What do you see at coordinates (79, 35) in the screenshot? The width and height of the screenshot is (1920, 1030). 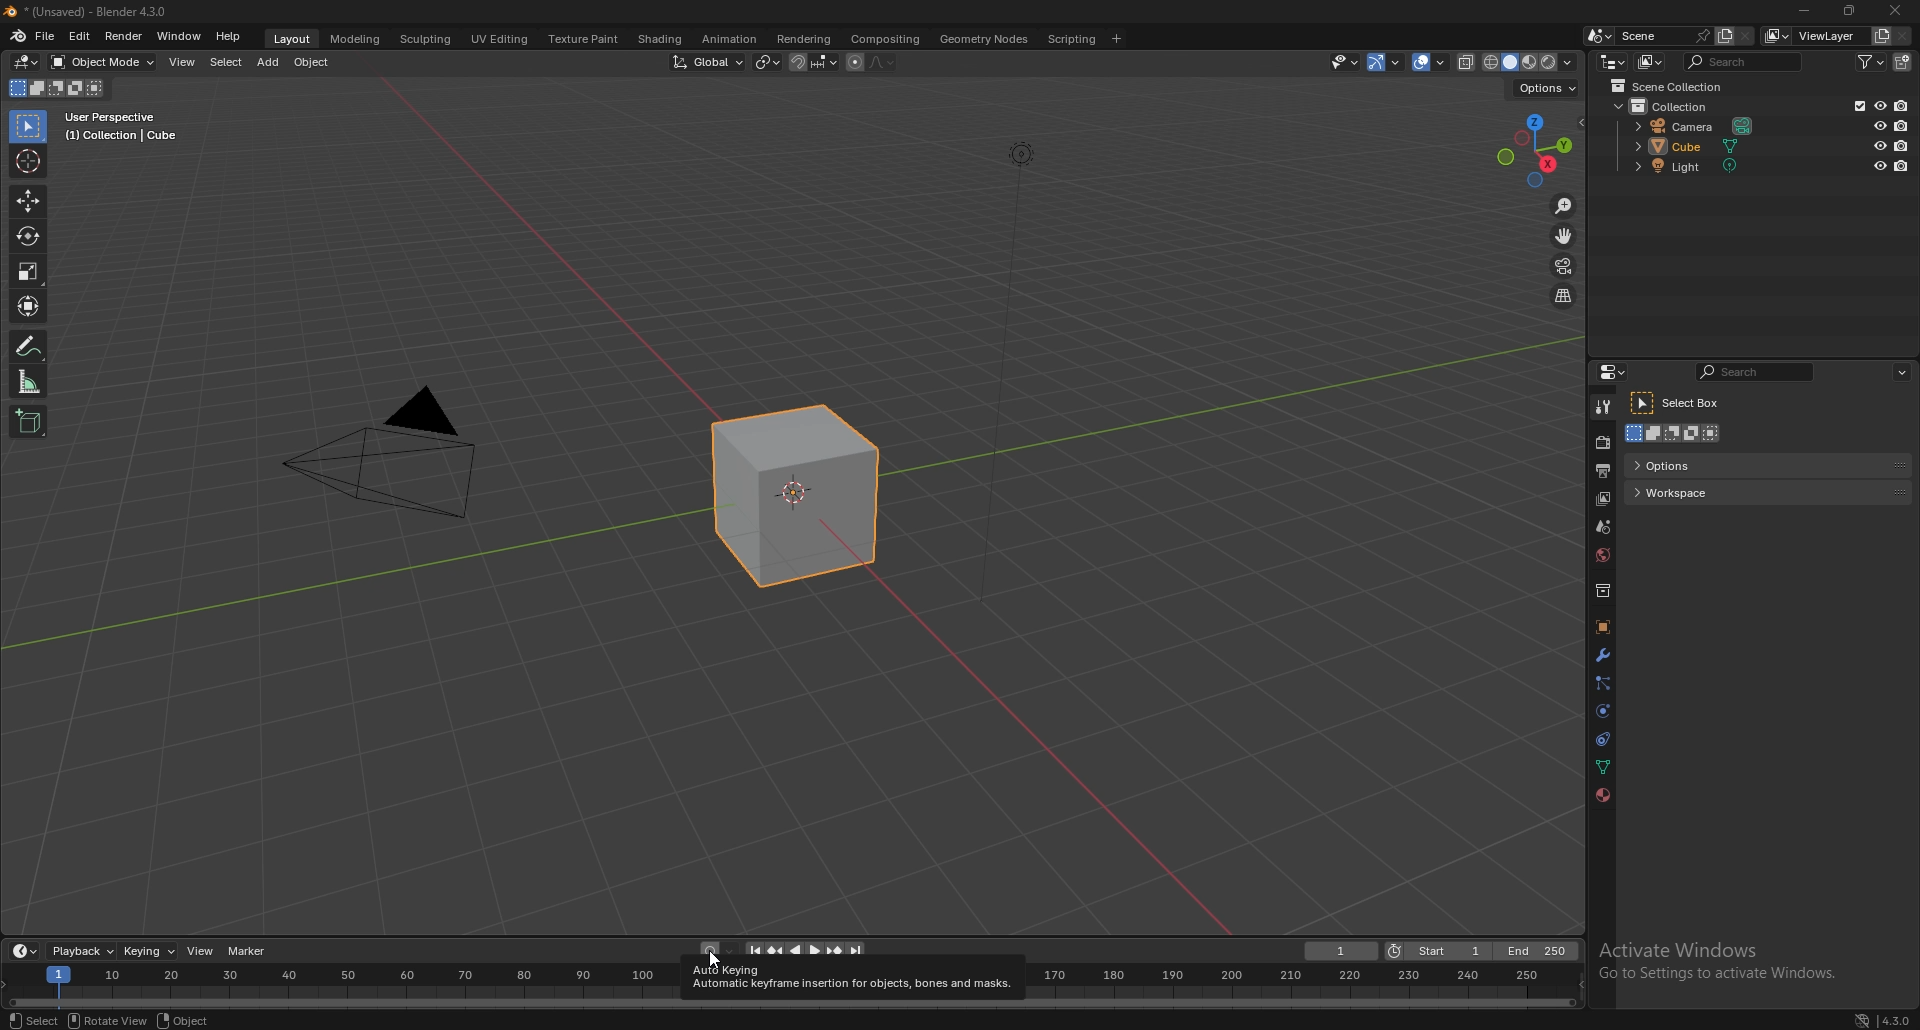 I see `edit` at bounding box center [79, 35].